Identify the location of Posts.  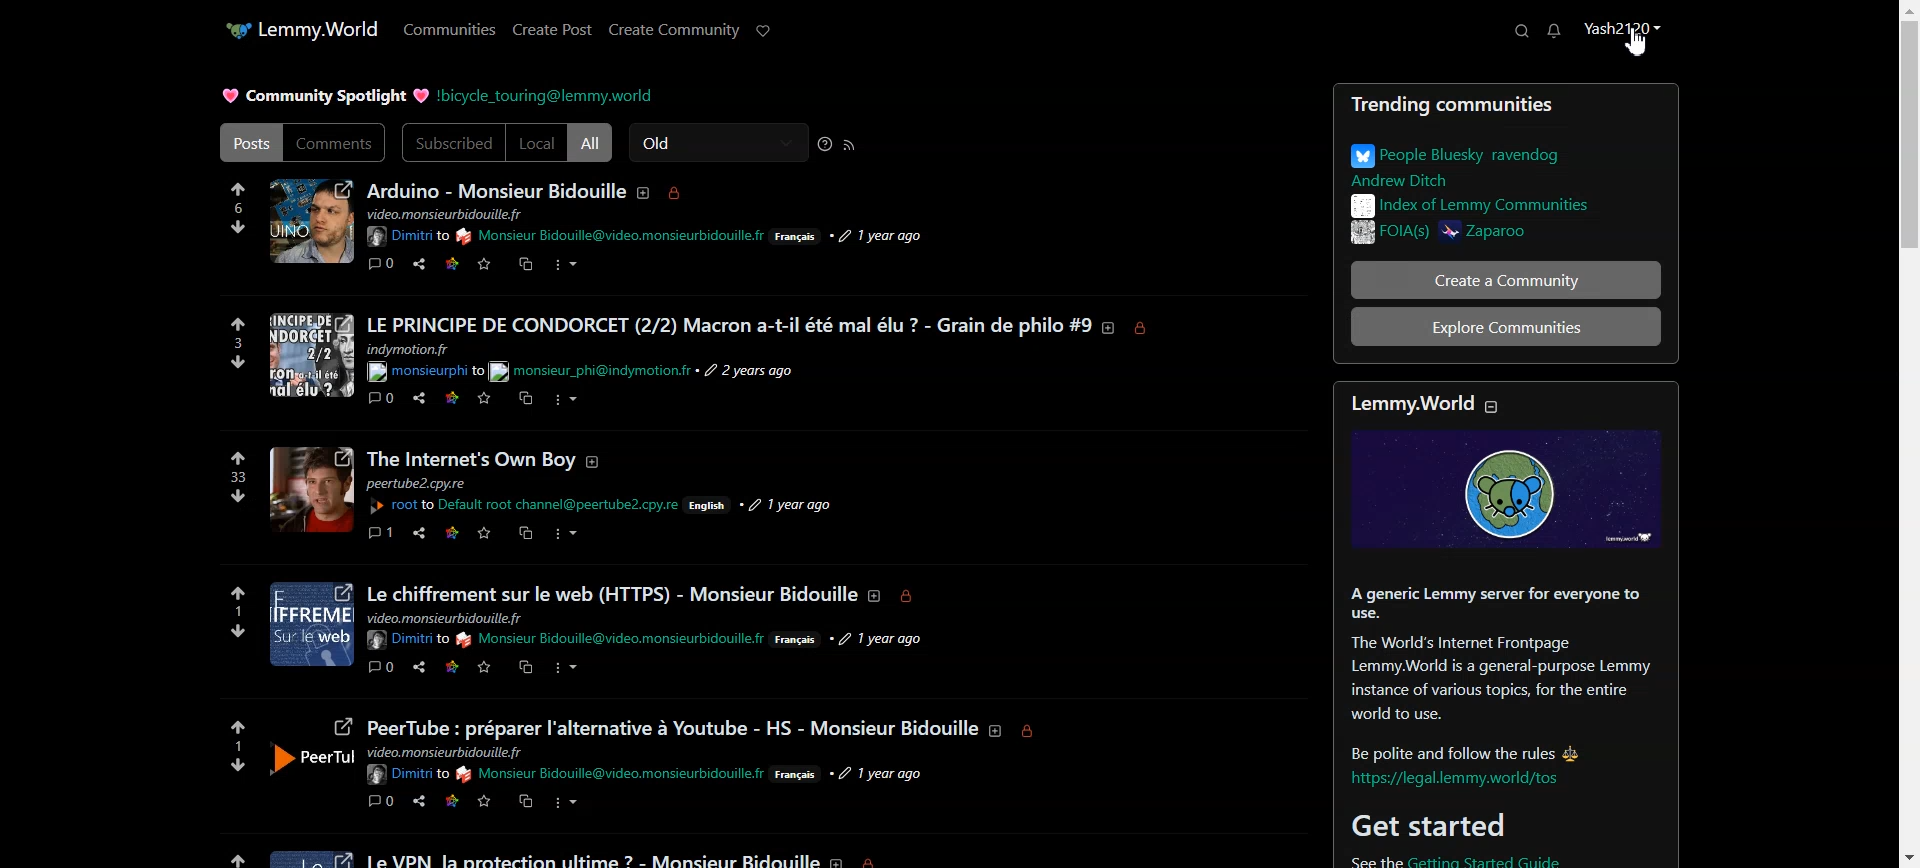
(730, 314).